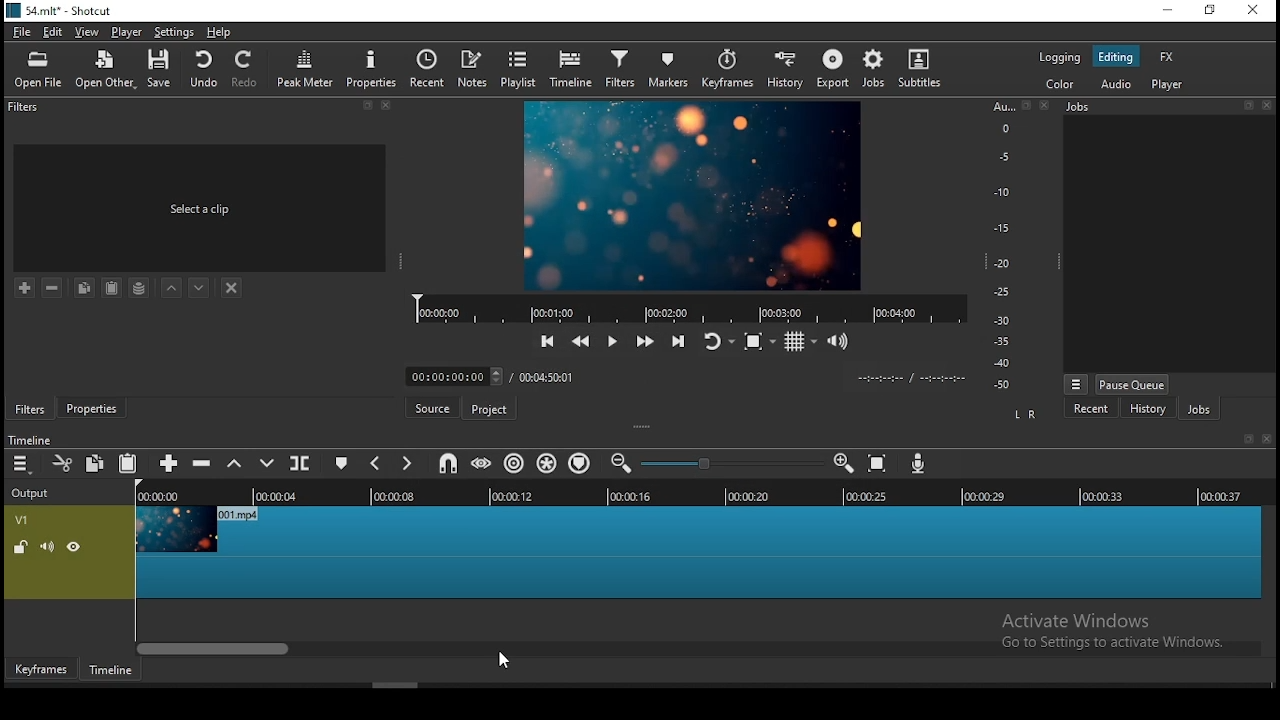  What do you see at coordinates (696, 553) in the screenshot?
I see `video track` at bounding box center [696, 553].